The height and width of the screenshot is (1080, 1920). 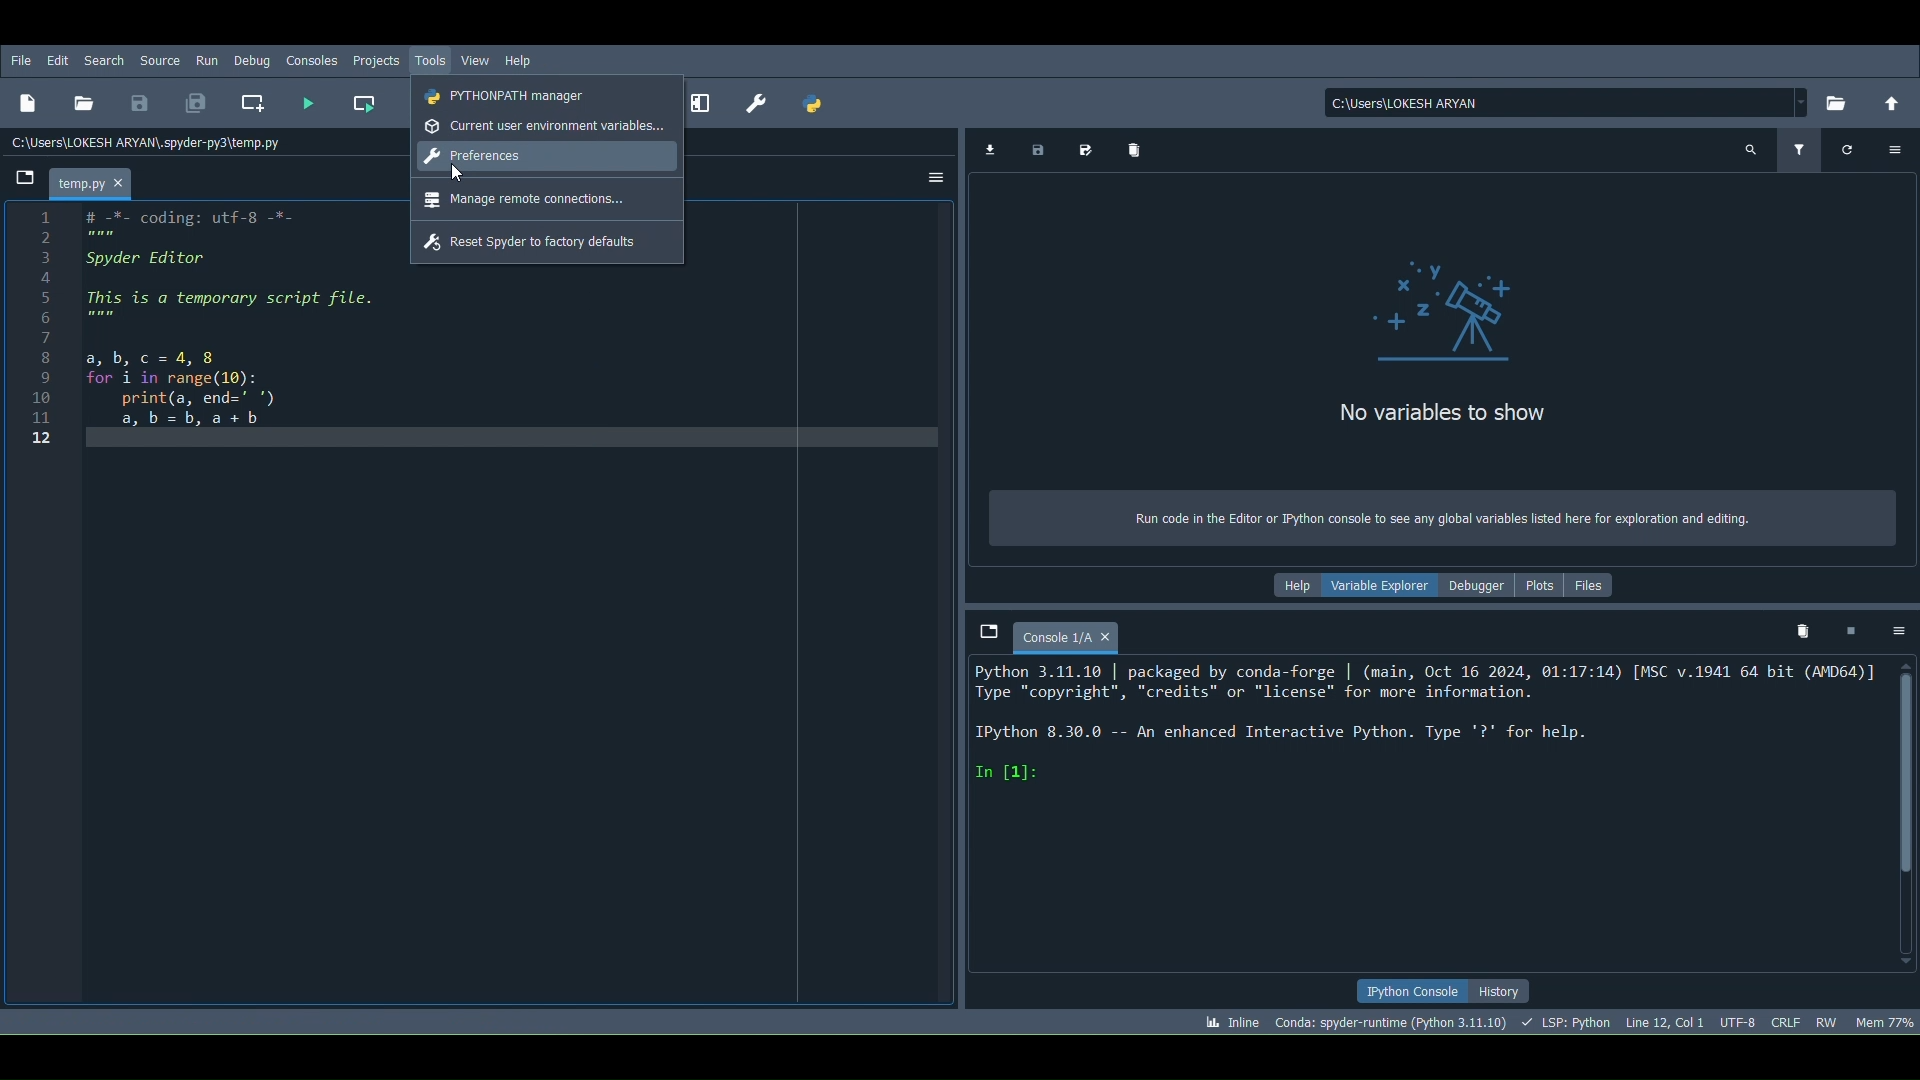 I want to click on Console , so click(x=1070, y=635).